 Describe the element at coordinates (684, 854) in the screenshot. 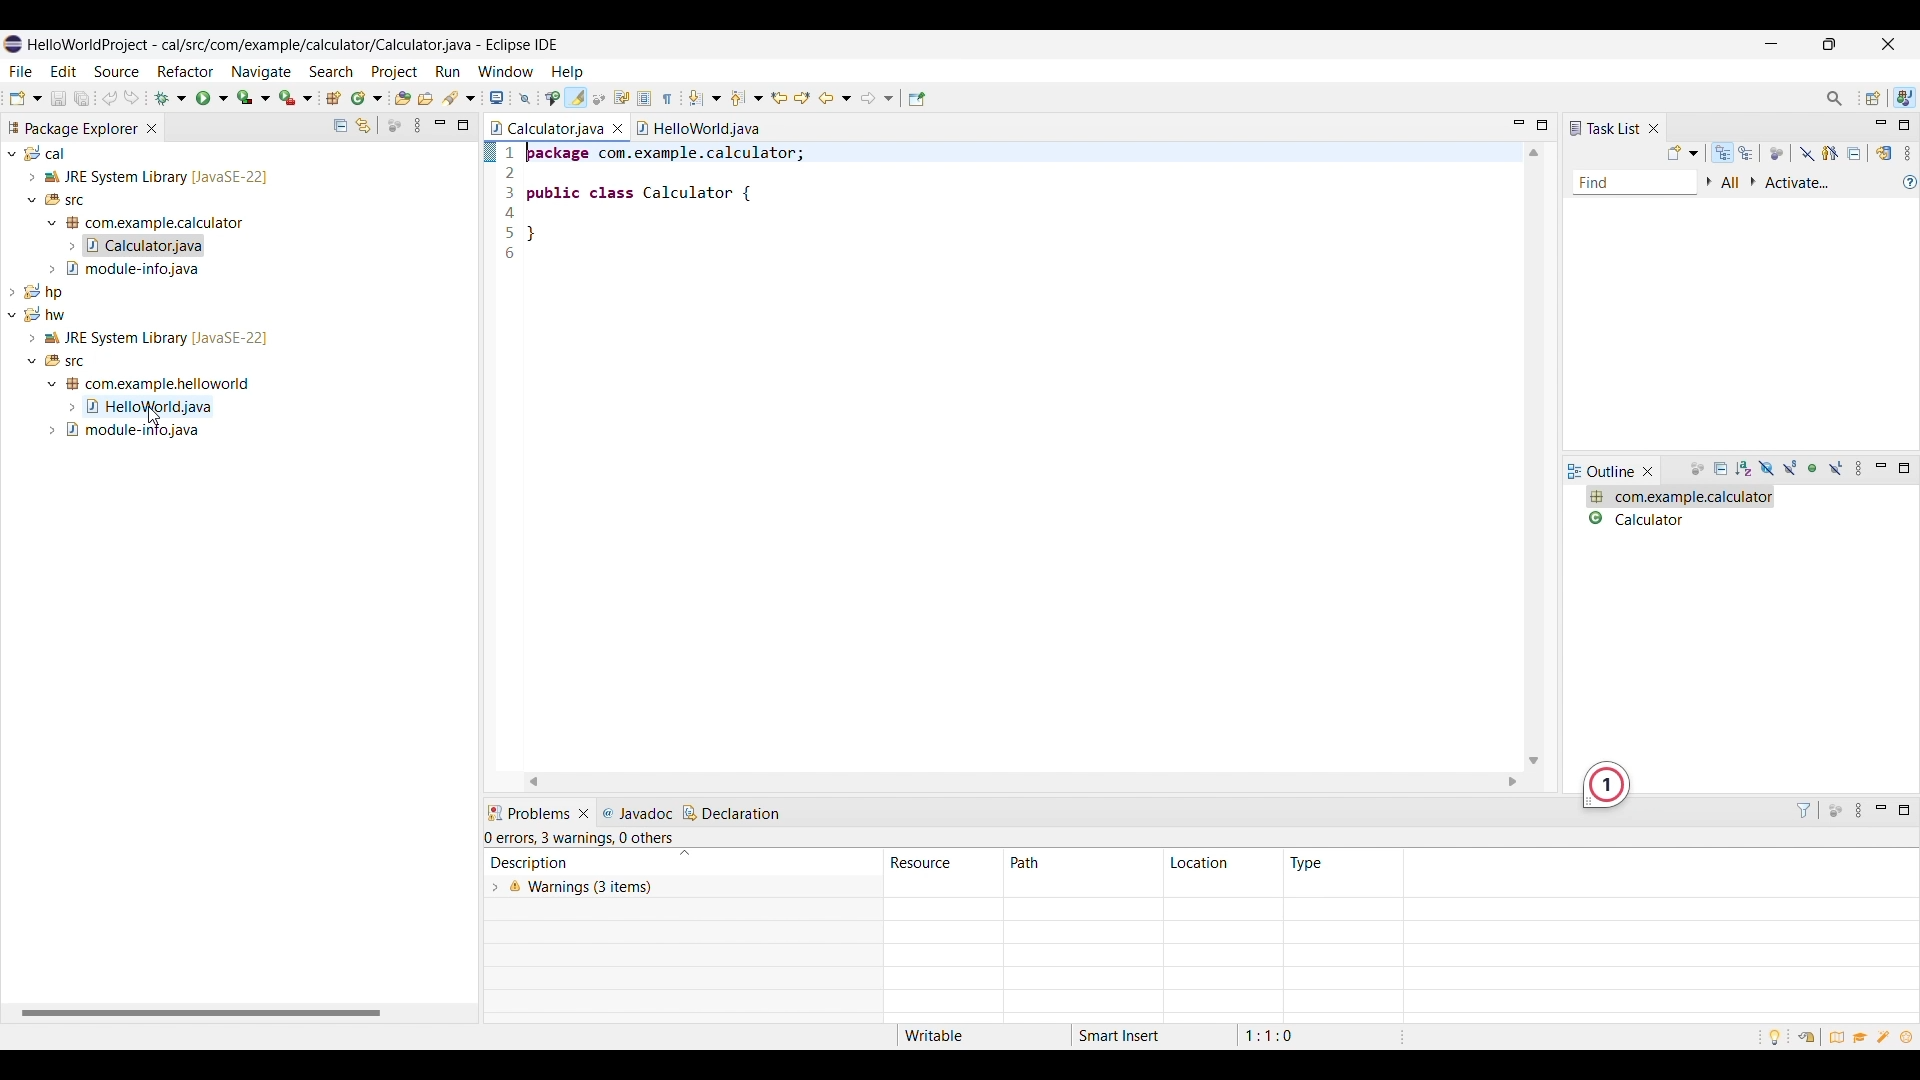

I see `Sort` at that location.